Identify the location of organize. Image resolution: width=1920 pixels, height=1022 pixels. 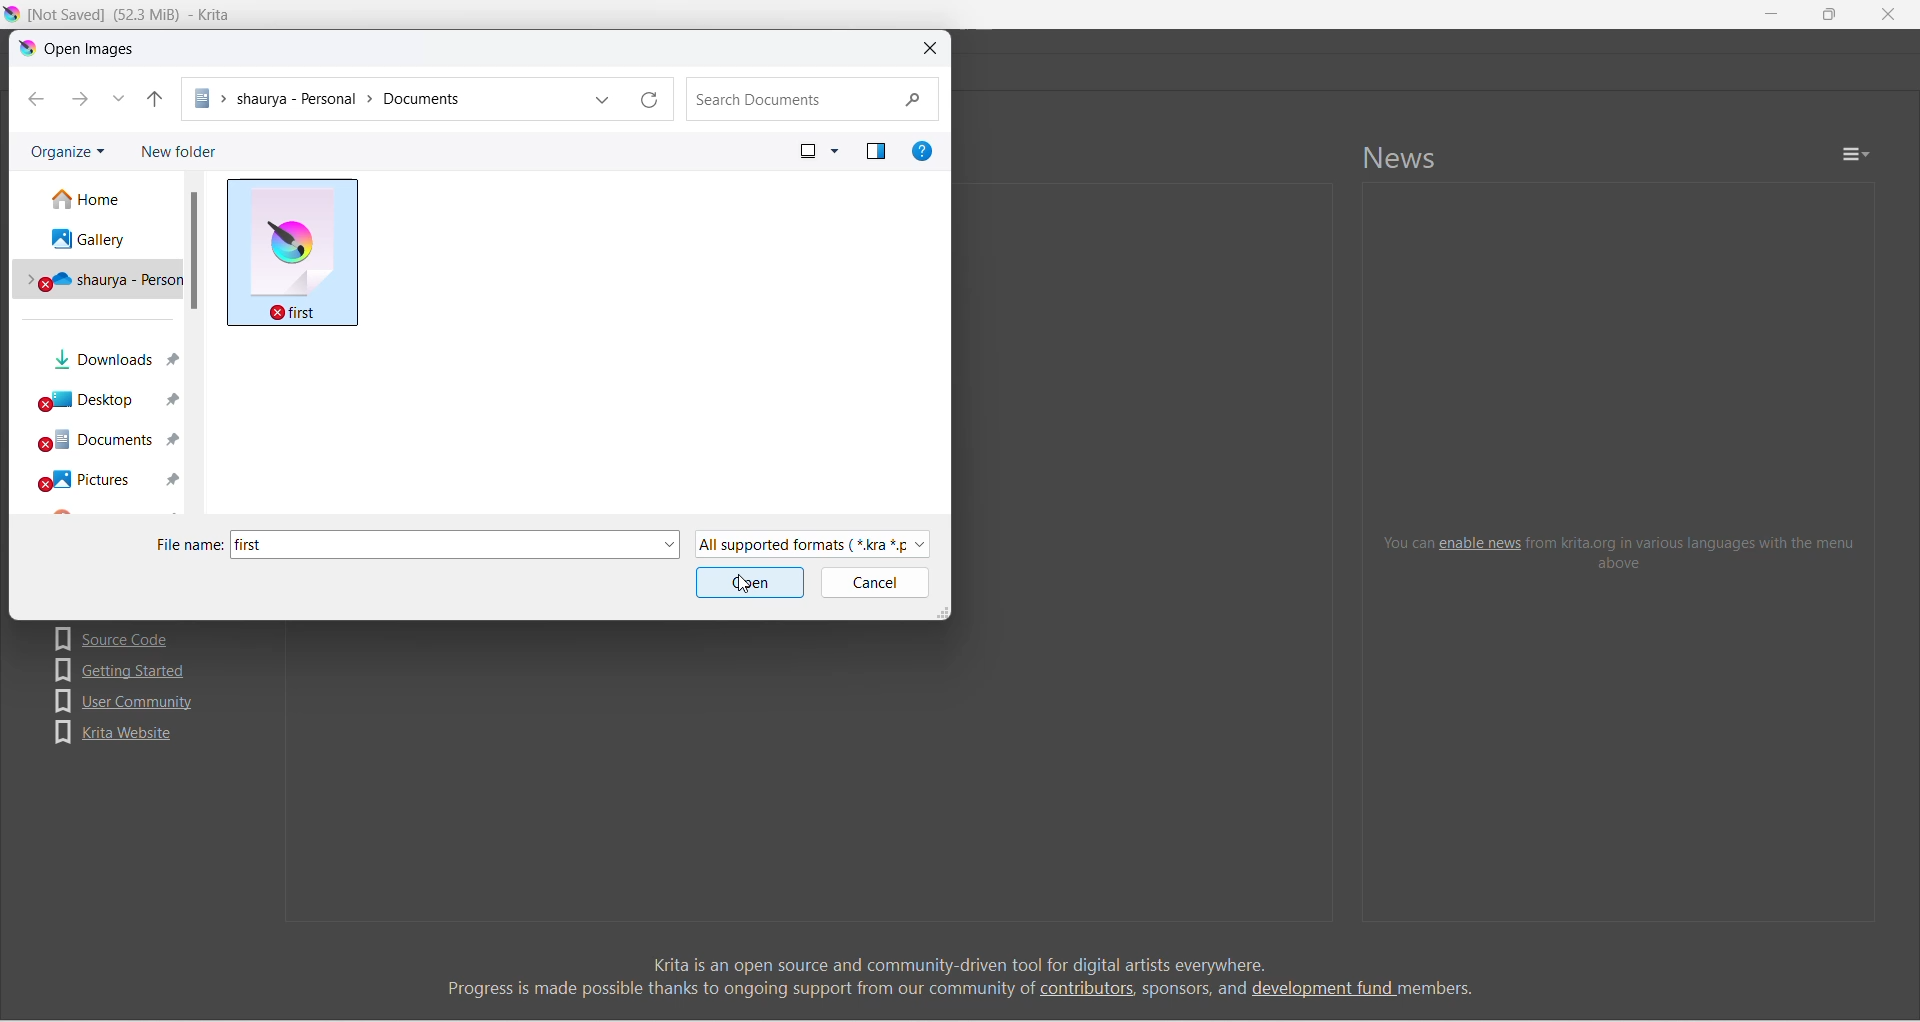
(69, 150).